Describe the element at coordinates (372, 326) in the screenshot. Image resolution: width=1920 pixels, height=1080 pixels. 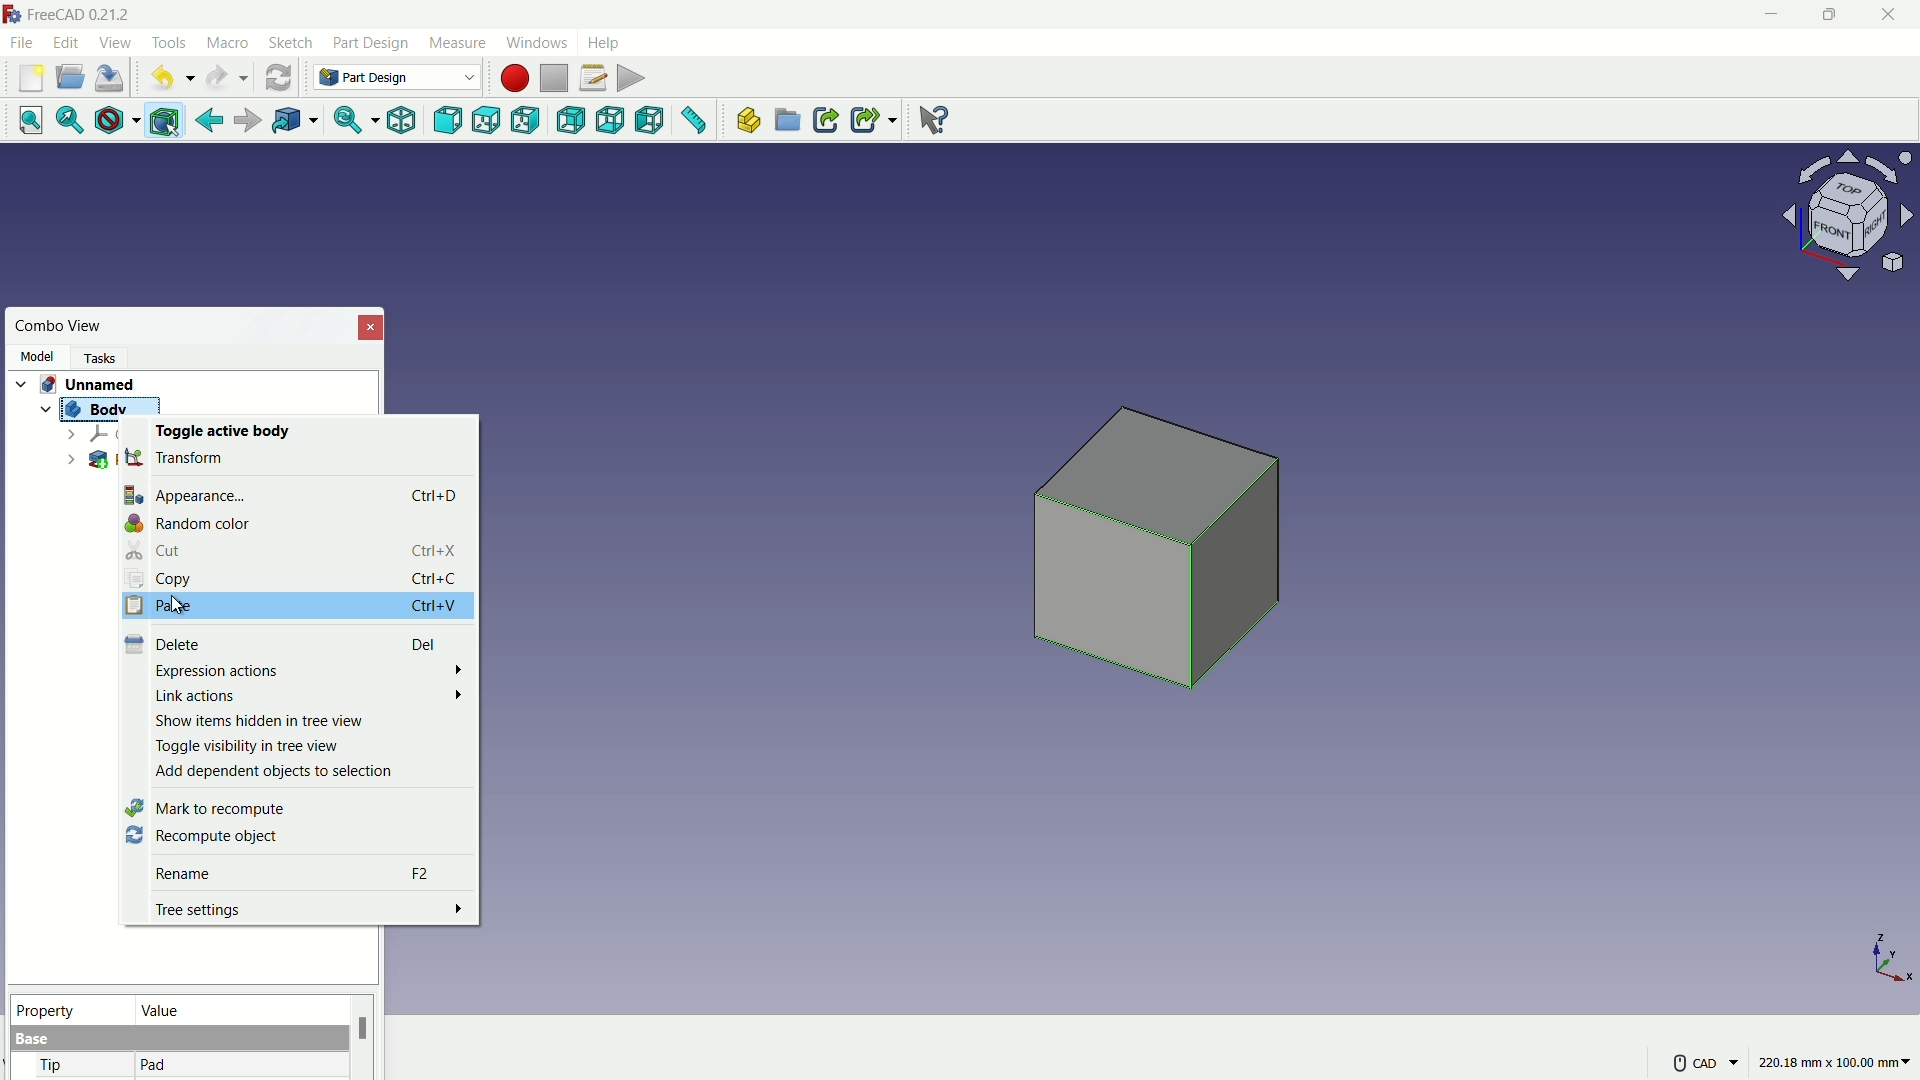
I see `close` at that location.